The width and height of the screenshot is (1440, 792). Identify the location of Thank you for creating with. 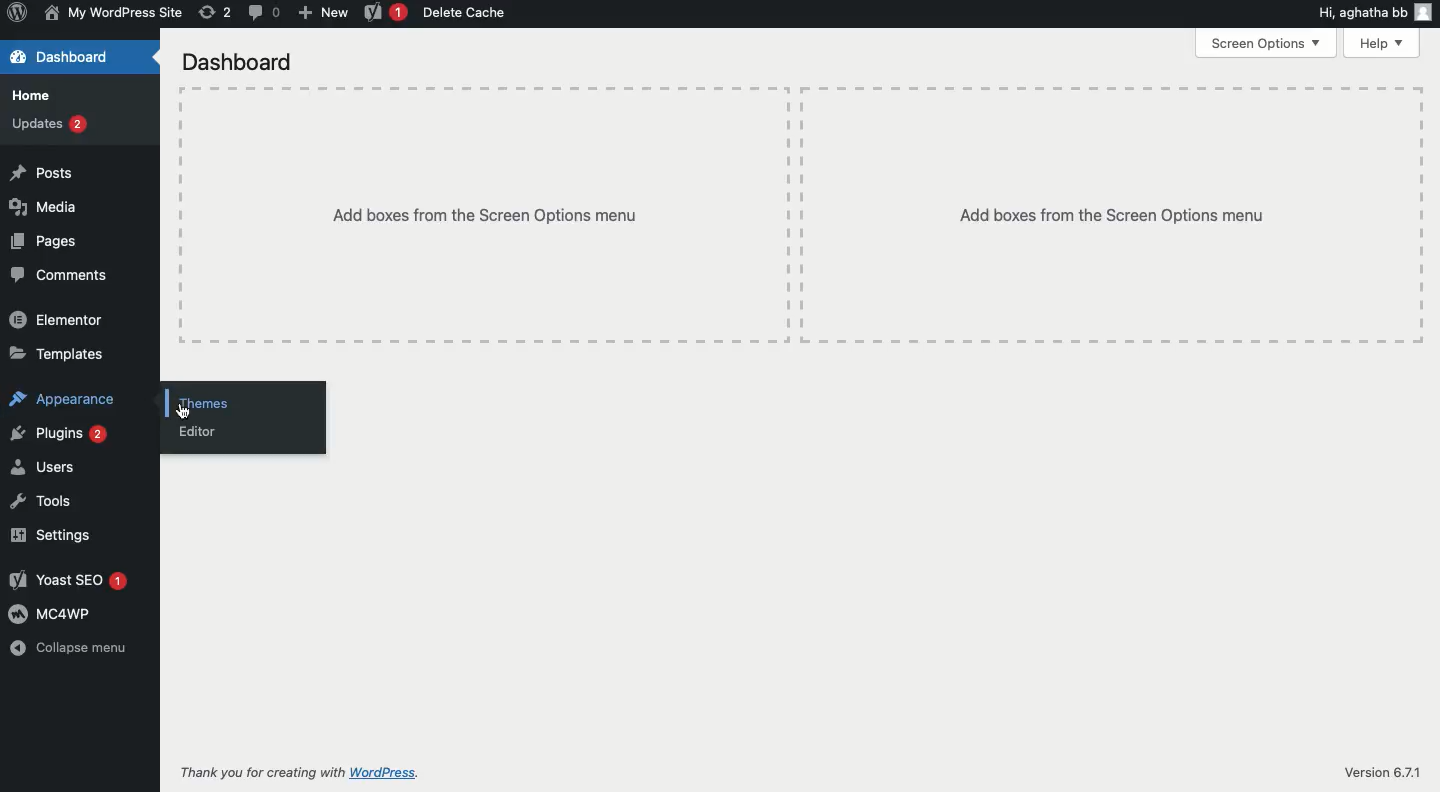
(261, 773).